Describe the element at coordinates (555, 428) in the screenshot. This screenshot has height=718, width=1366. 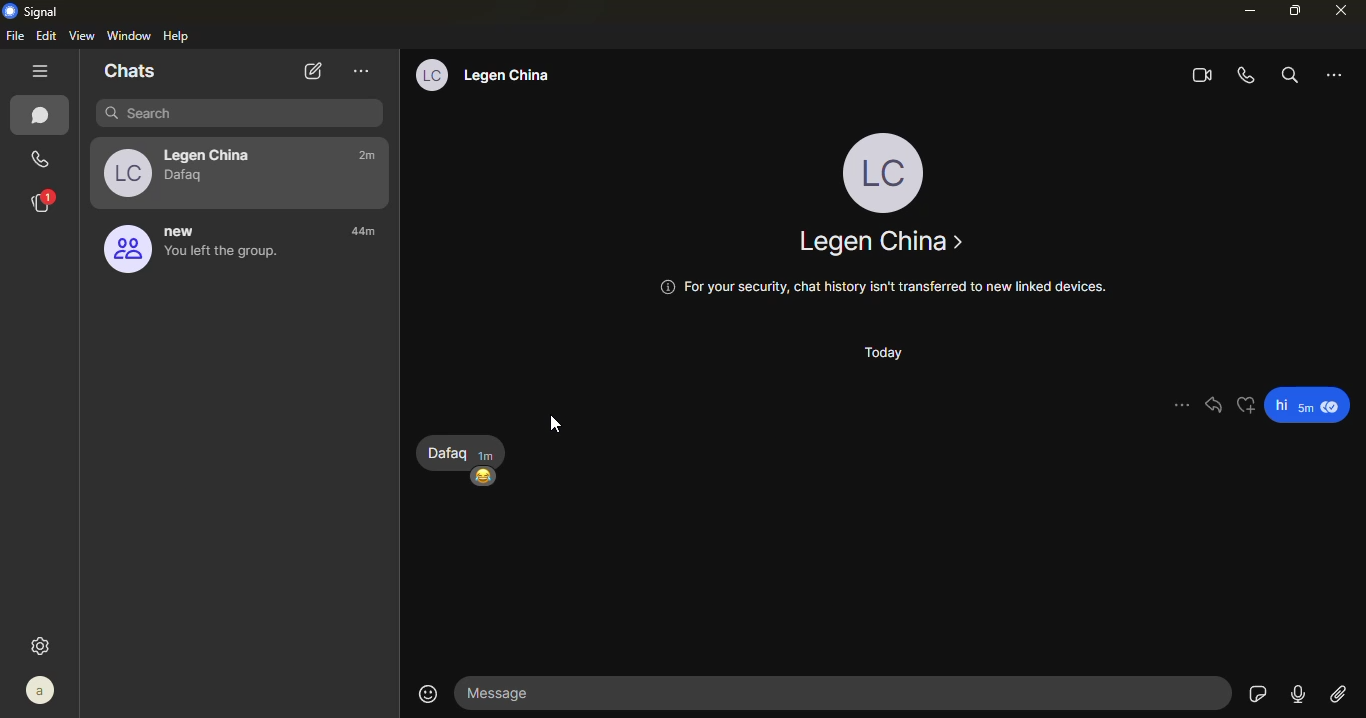
I see `cursor` at that location.